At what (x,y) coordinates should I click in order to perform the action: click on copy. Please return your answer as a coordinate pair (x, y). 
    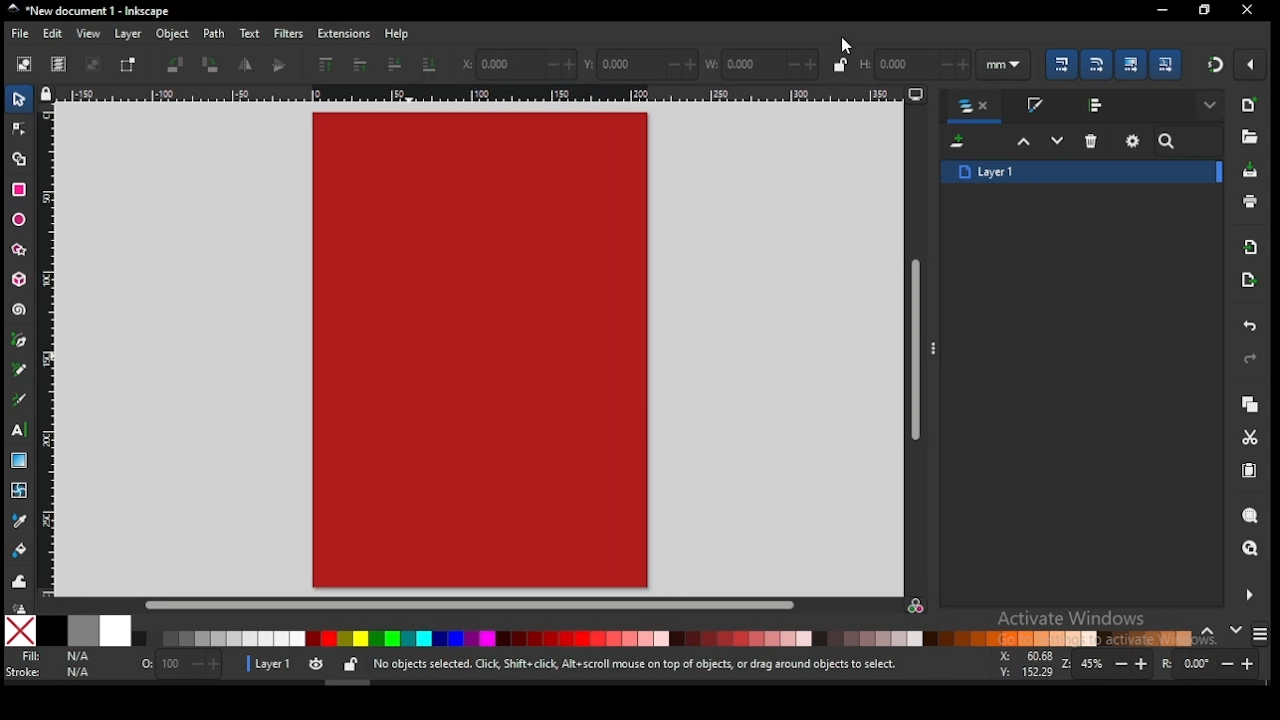
    Looking at the image, I should click on (1249, 405).